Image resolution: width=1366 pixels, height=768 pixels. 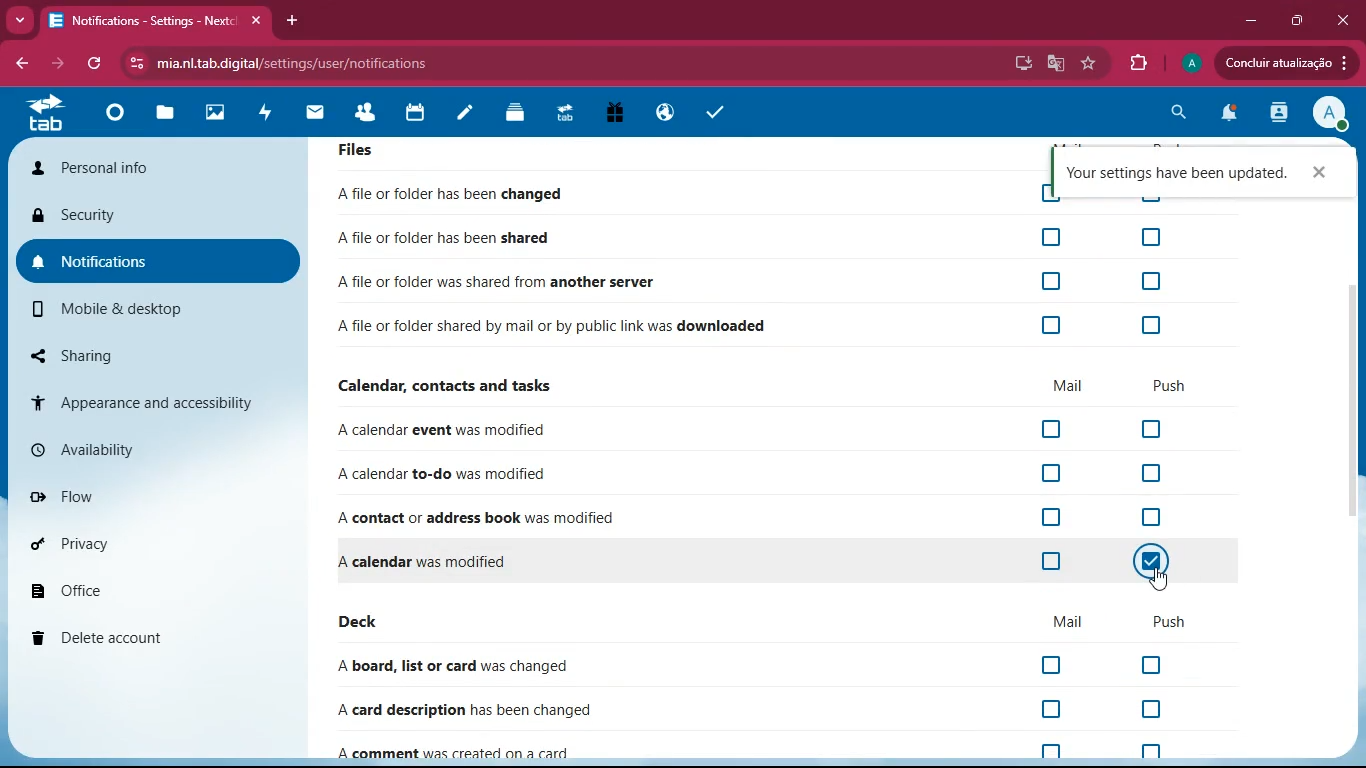 What do you see at coordinates (1092, 65) in the screenshot?
I see `favourite` at bounding box center [1092, 65].